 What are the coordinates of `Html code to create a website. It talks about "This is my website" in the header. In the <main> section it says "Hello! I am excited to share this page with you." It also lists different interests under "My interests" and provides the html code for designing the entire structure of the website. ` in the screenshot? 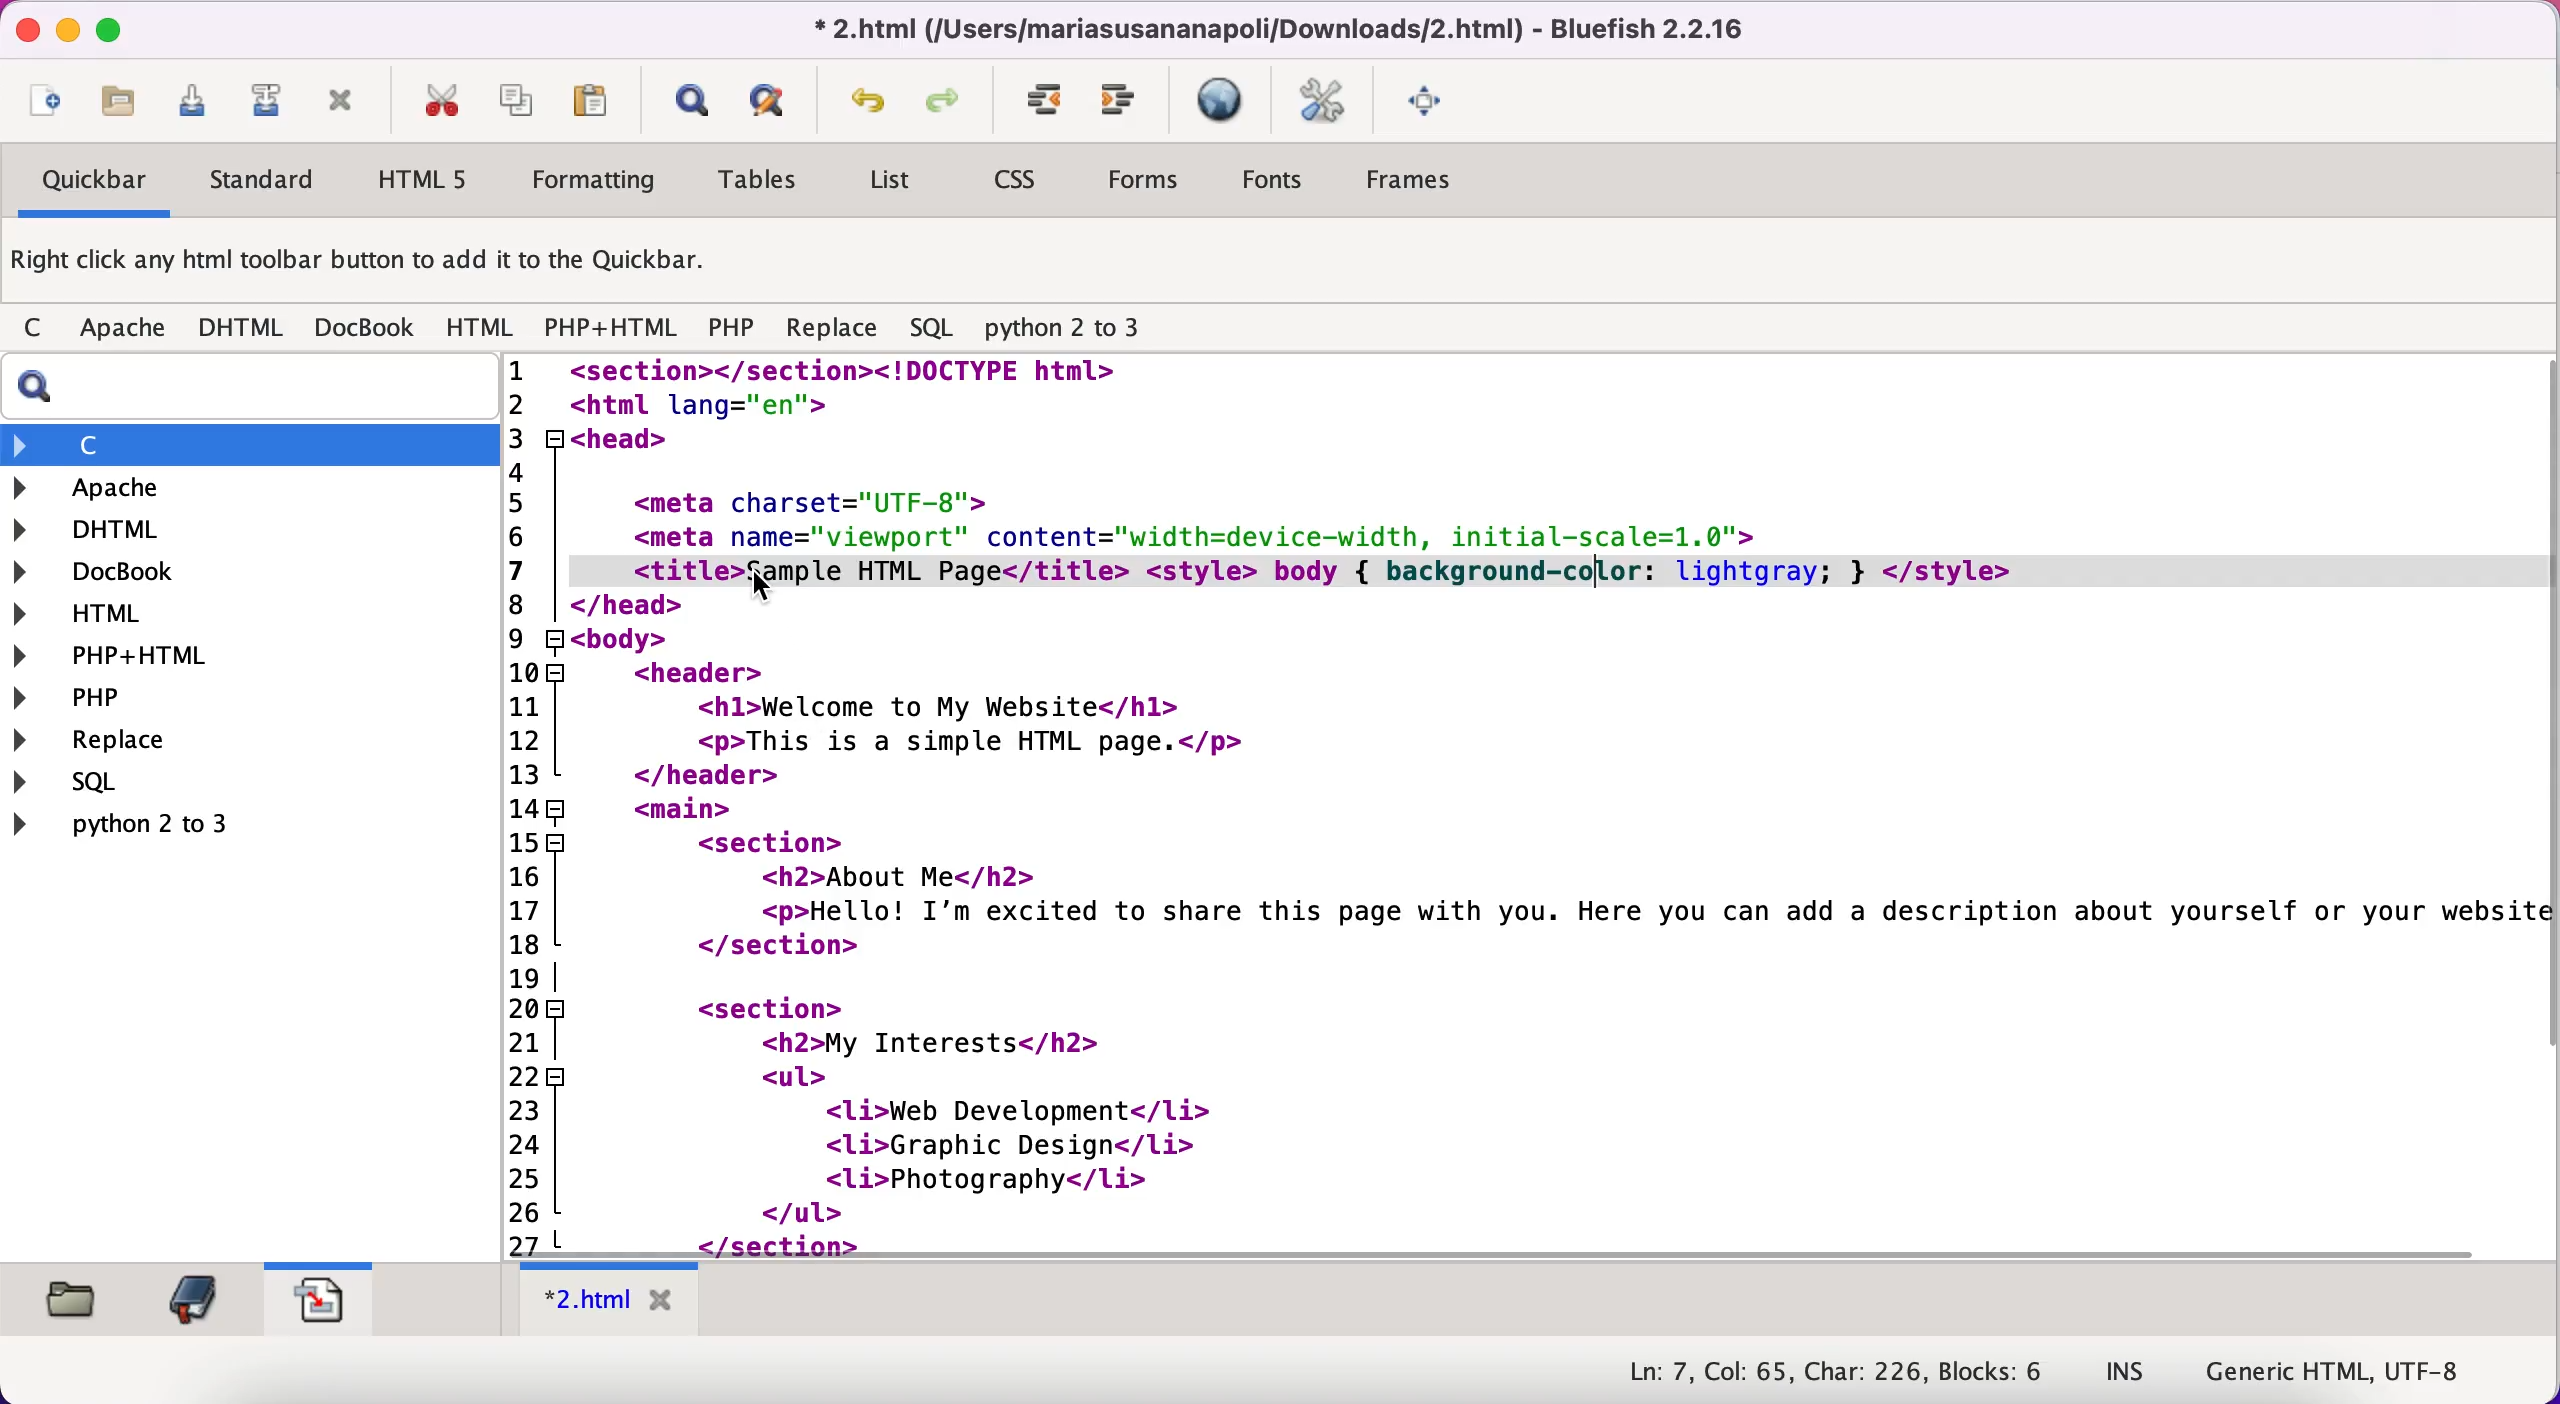 It's located at (1563, 805).